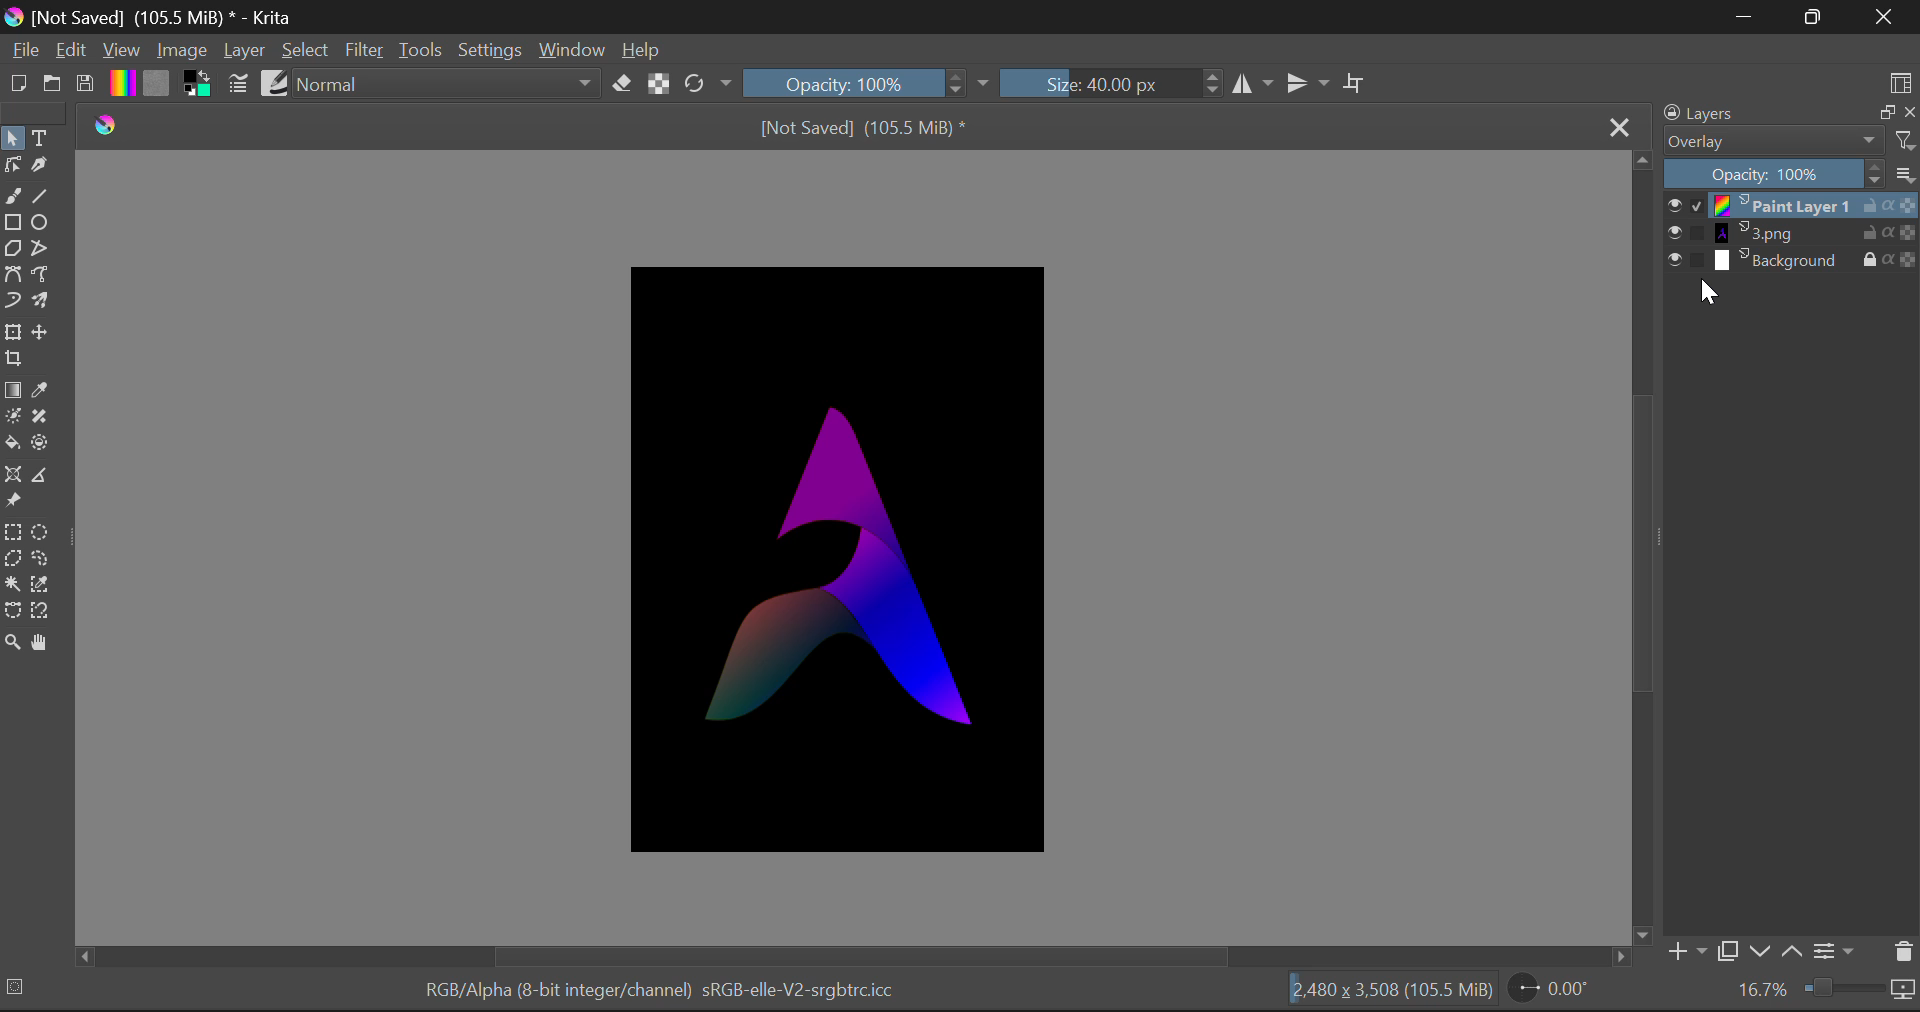 The width and height of the screenshot is (1920, 1012). Describe the element at coordinates (44, 328) in the screenshot. I see `Move Layer` at that location.